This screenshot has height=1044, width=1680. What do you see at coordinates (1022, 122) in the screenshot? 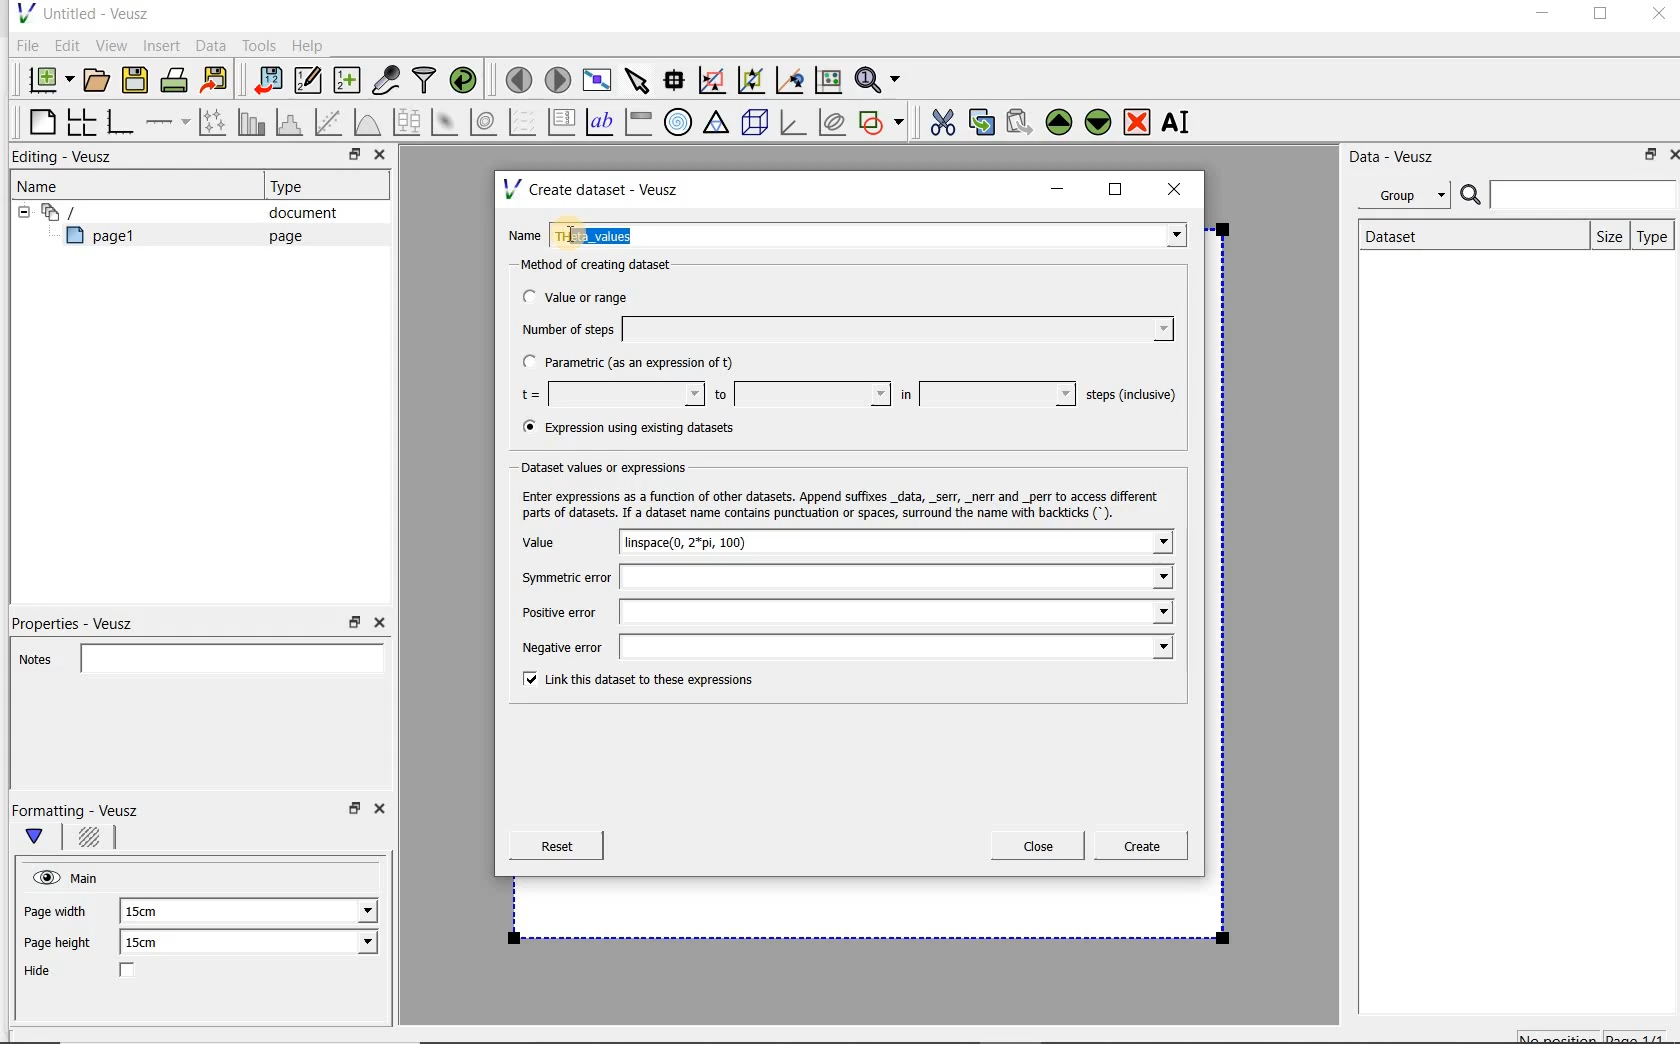
I see `Paste widget from the clipboard` at bounding box center [1022, 122].